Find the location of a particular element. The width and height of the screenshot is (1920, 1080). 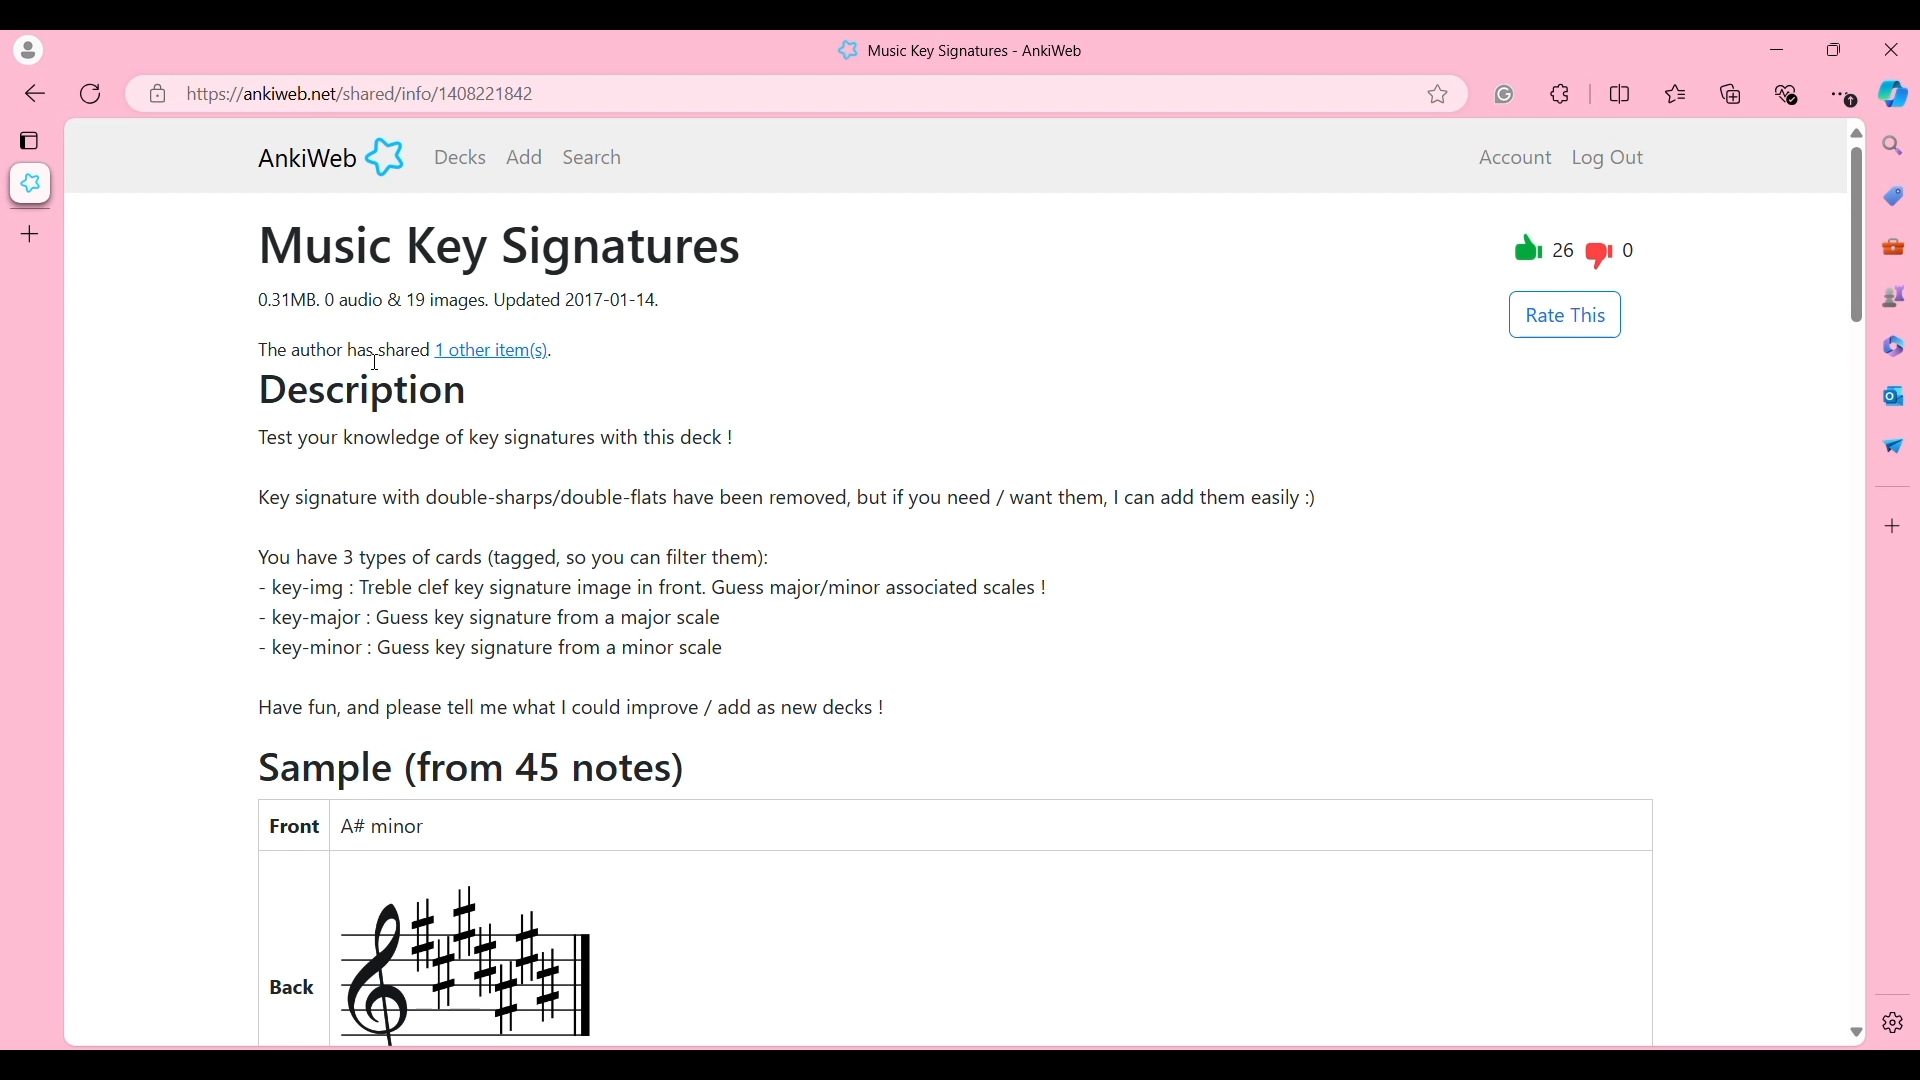

Vertical slide bar is located at coordinates (1855, 237).